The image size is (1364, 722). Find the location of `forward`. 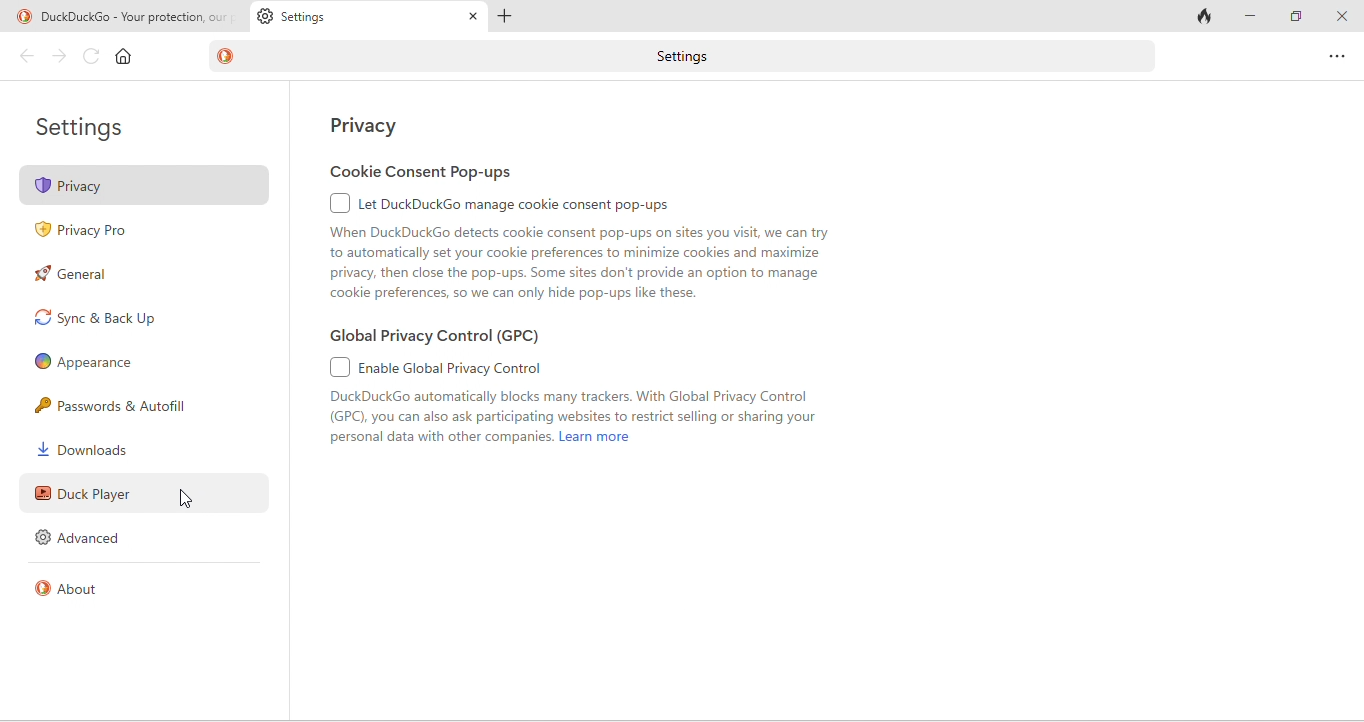

forward is located at coordinates (61, 58).